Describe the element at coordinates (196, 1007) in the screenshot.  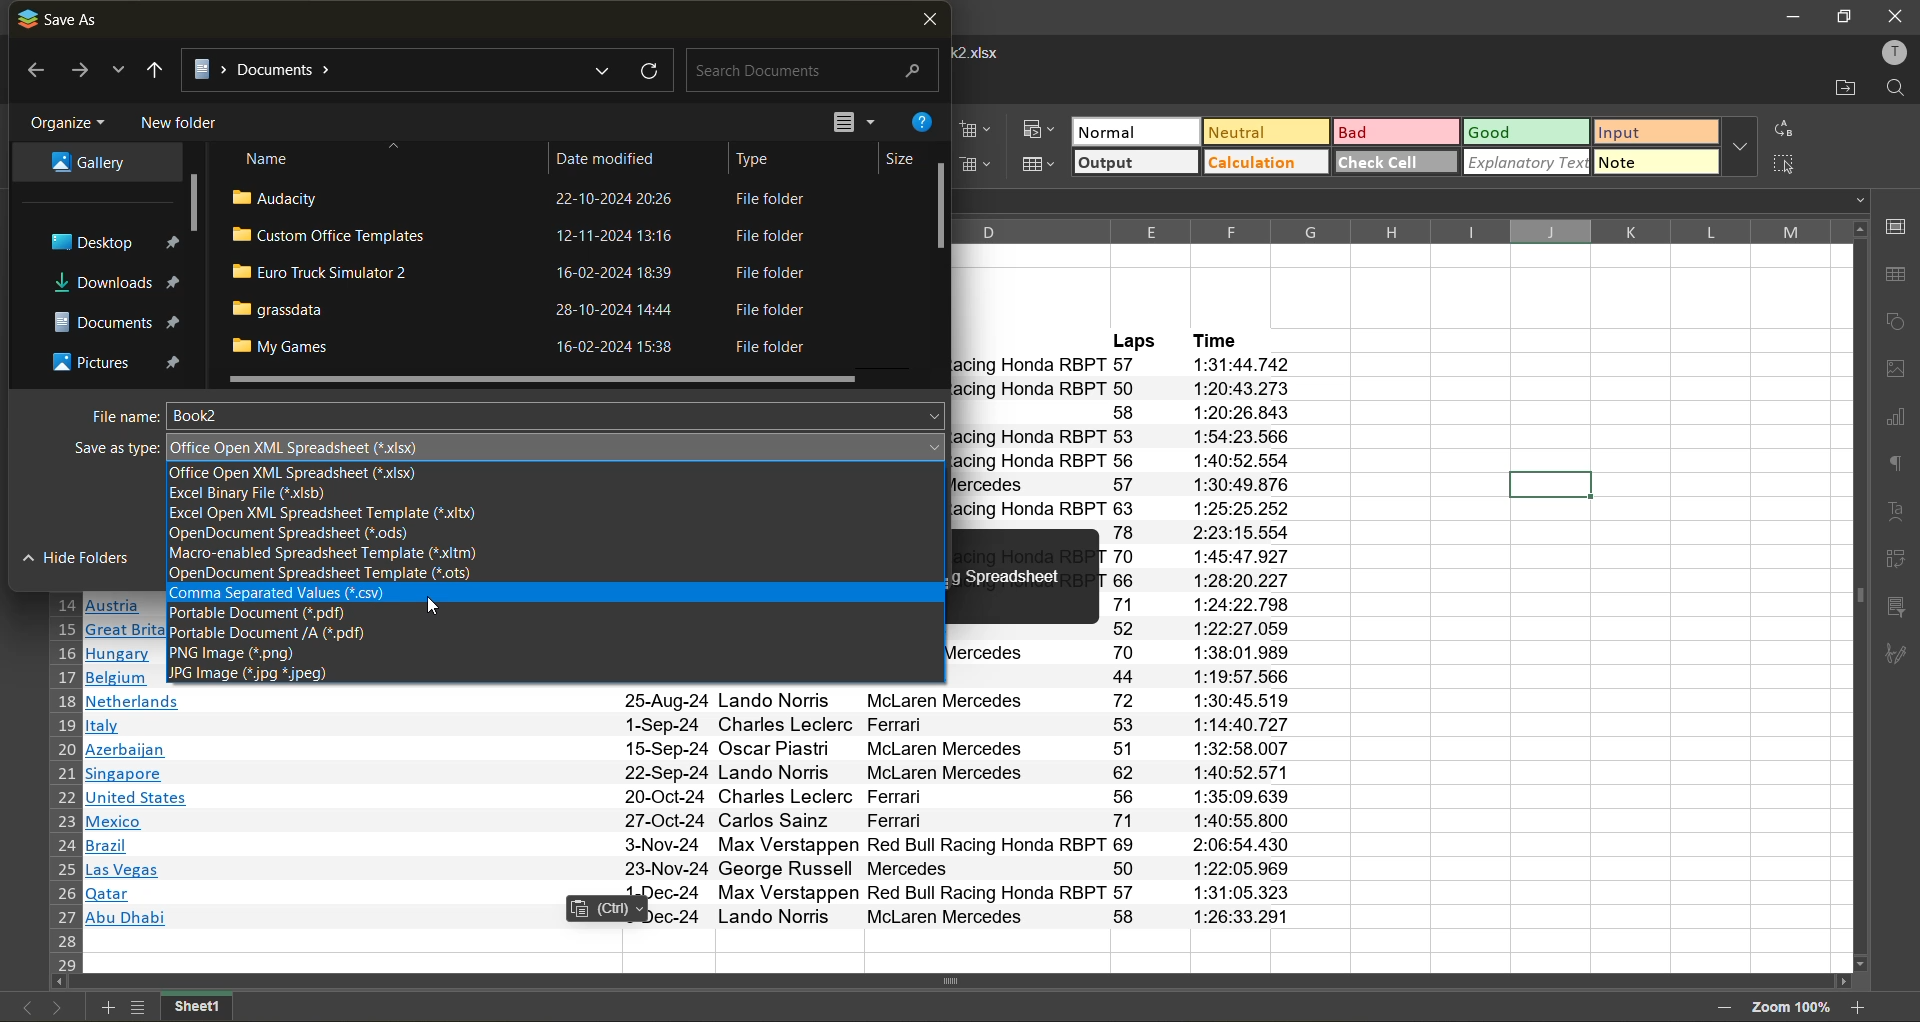
I see `sheet name` at that location.